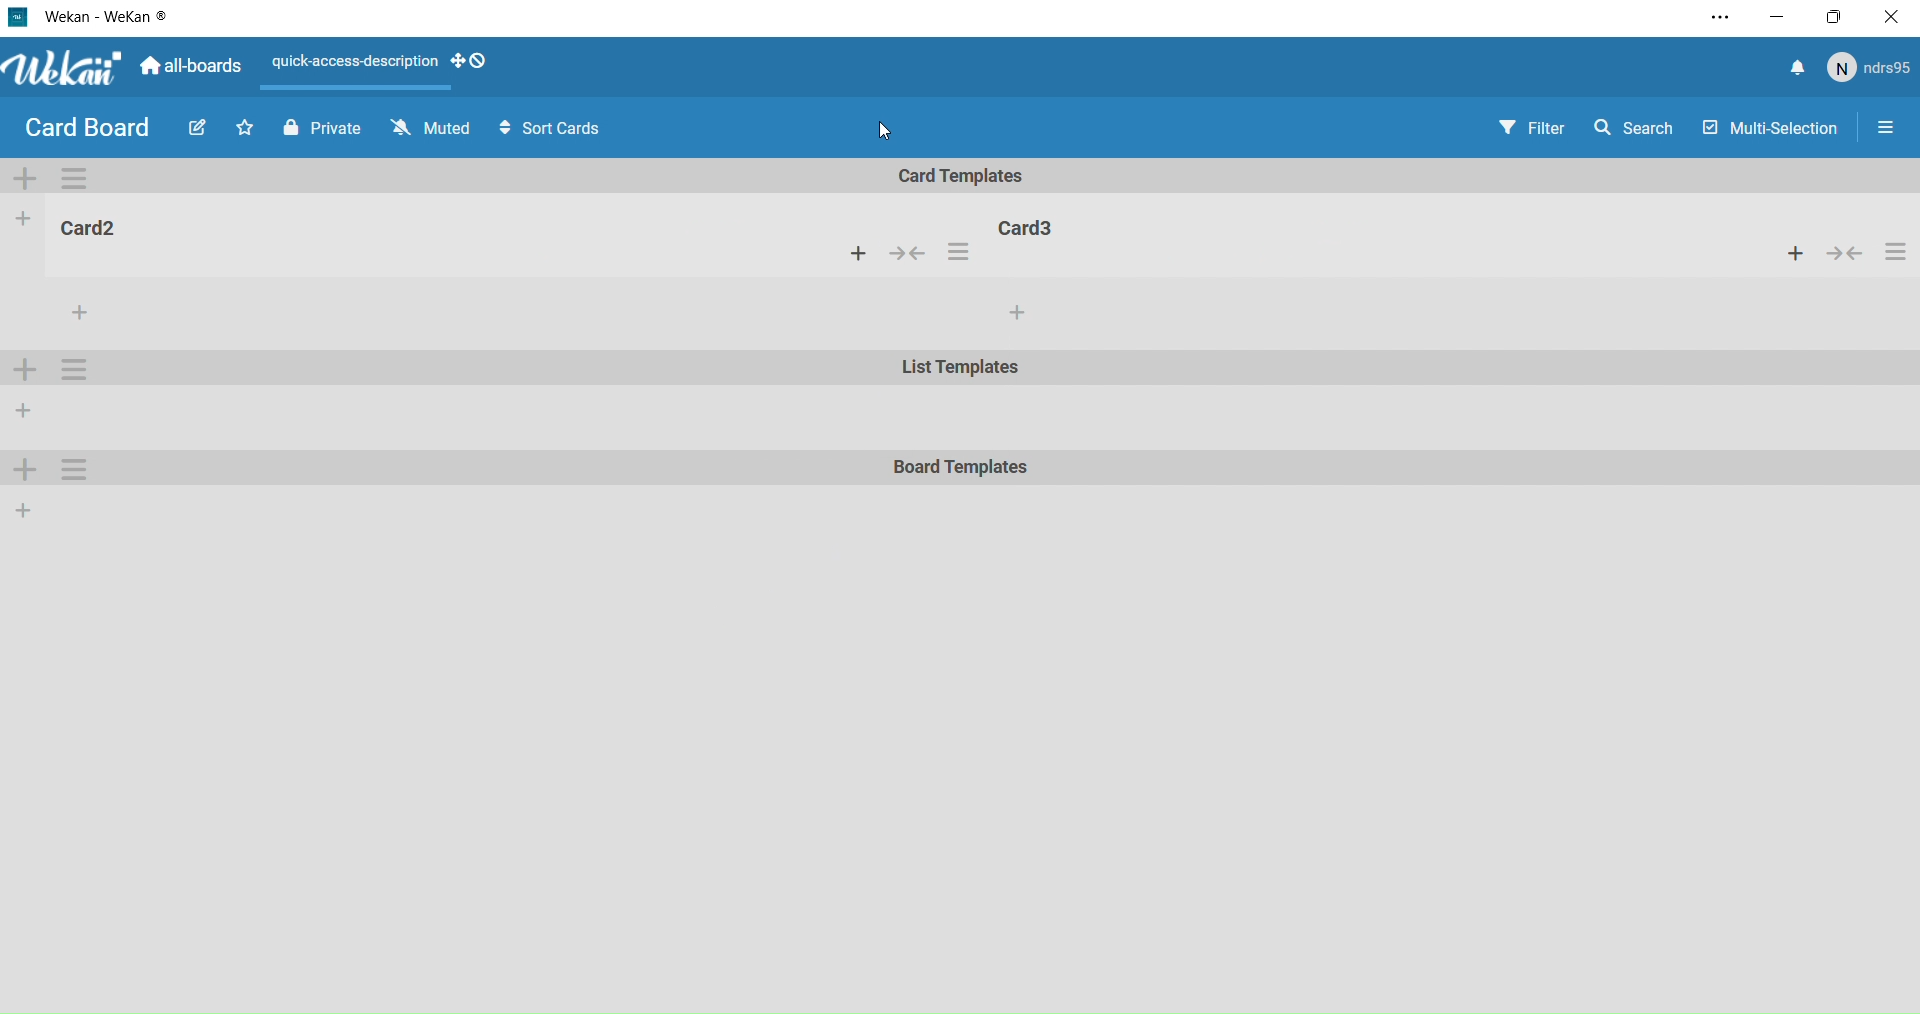 Image resolution: width=1920 pixels, height=1014 pixels. I want to click on Box, so click(1837, 17).